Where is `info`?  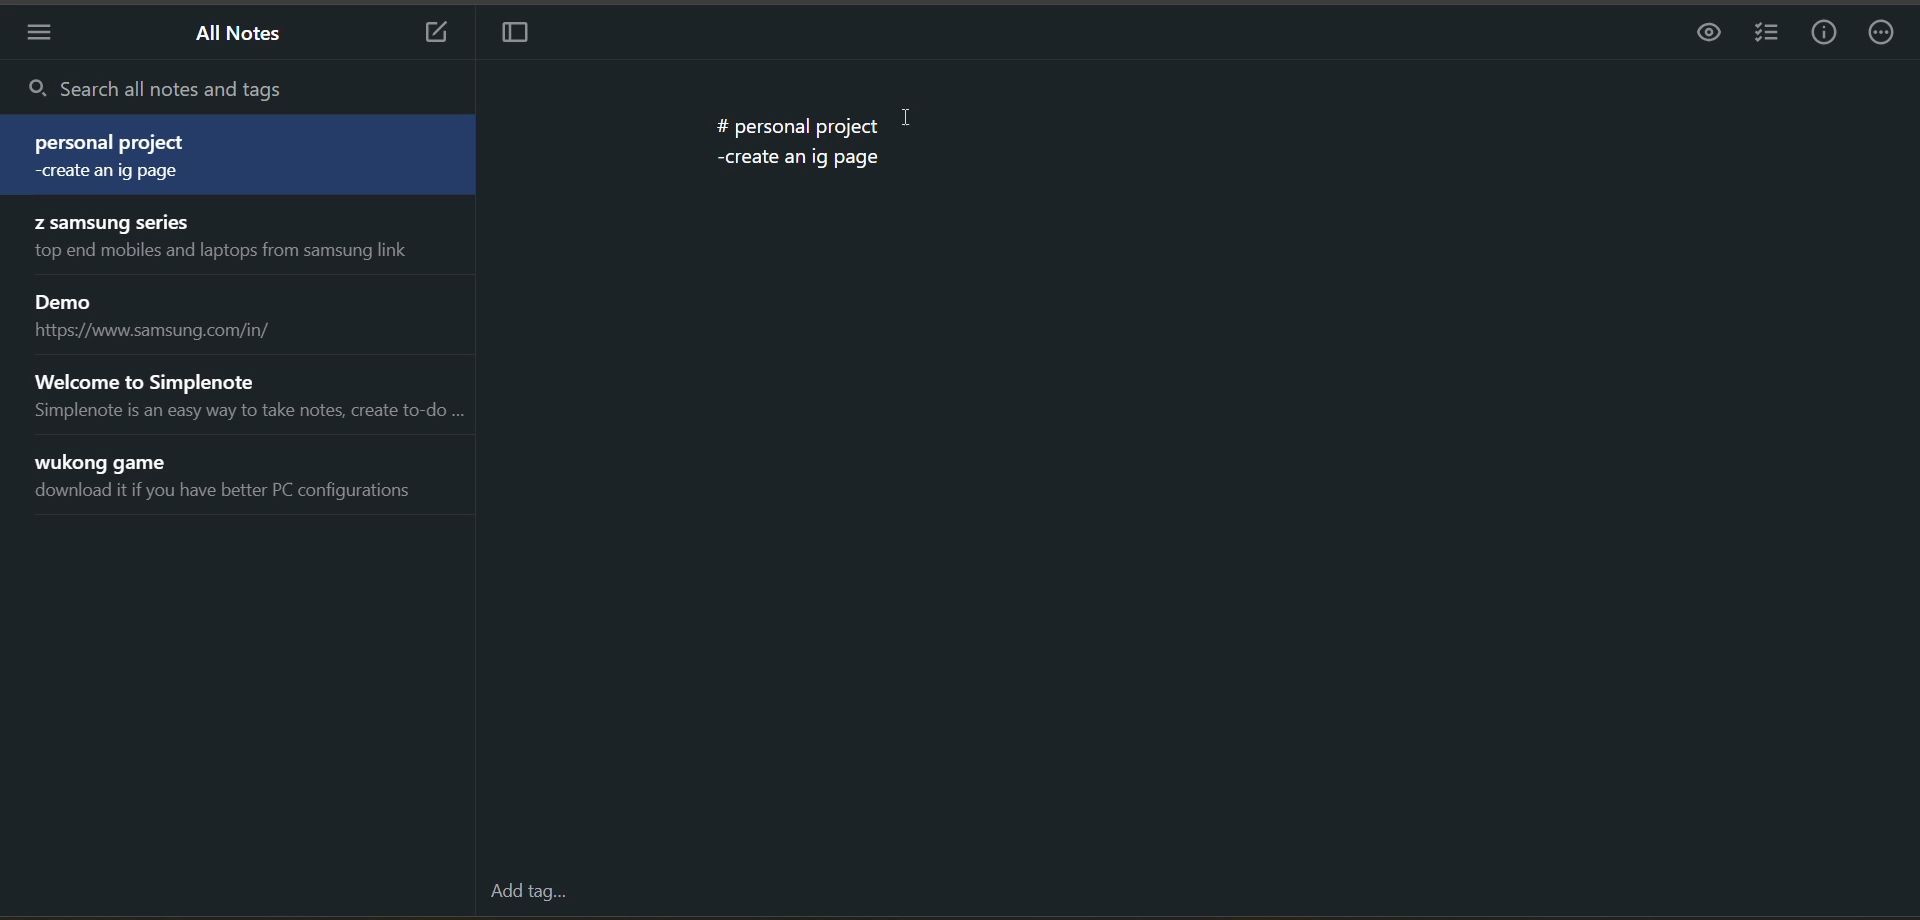
info is located at coordinates (1827, 32).